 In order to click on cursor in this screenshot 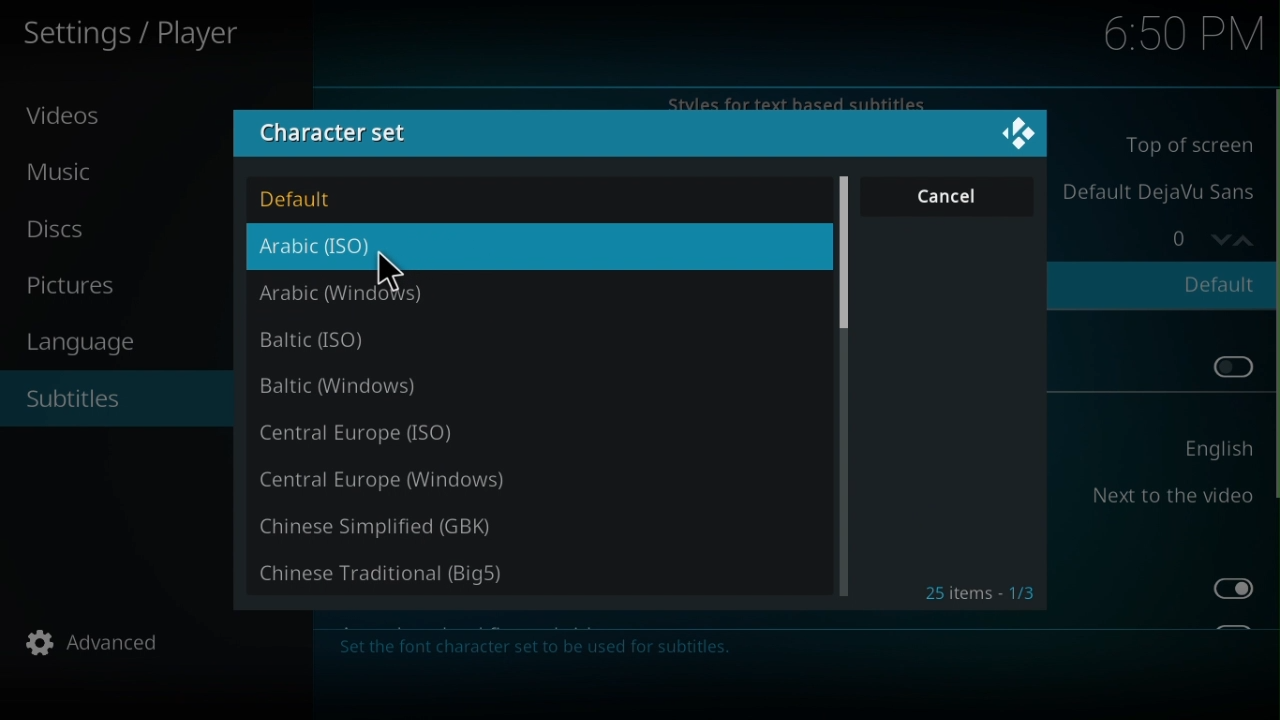, I will do `click(389, 272)`.